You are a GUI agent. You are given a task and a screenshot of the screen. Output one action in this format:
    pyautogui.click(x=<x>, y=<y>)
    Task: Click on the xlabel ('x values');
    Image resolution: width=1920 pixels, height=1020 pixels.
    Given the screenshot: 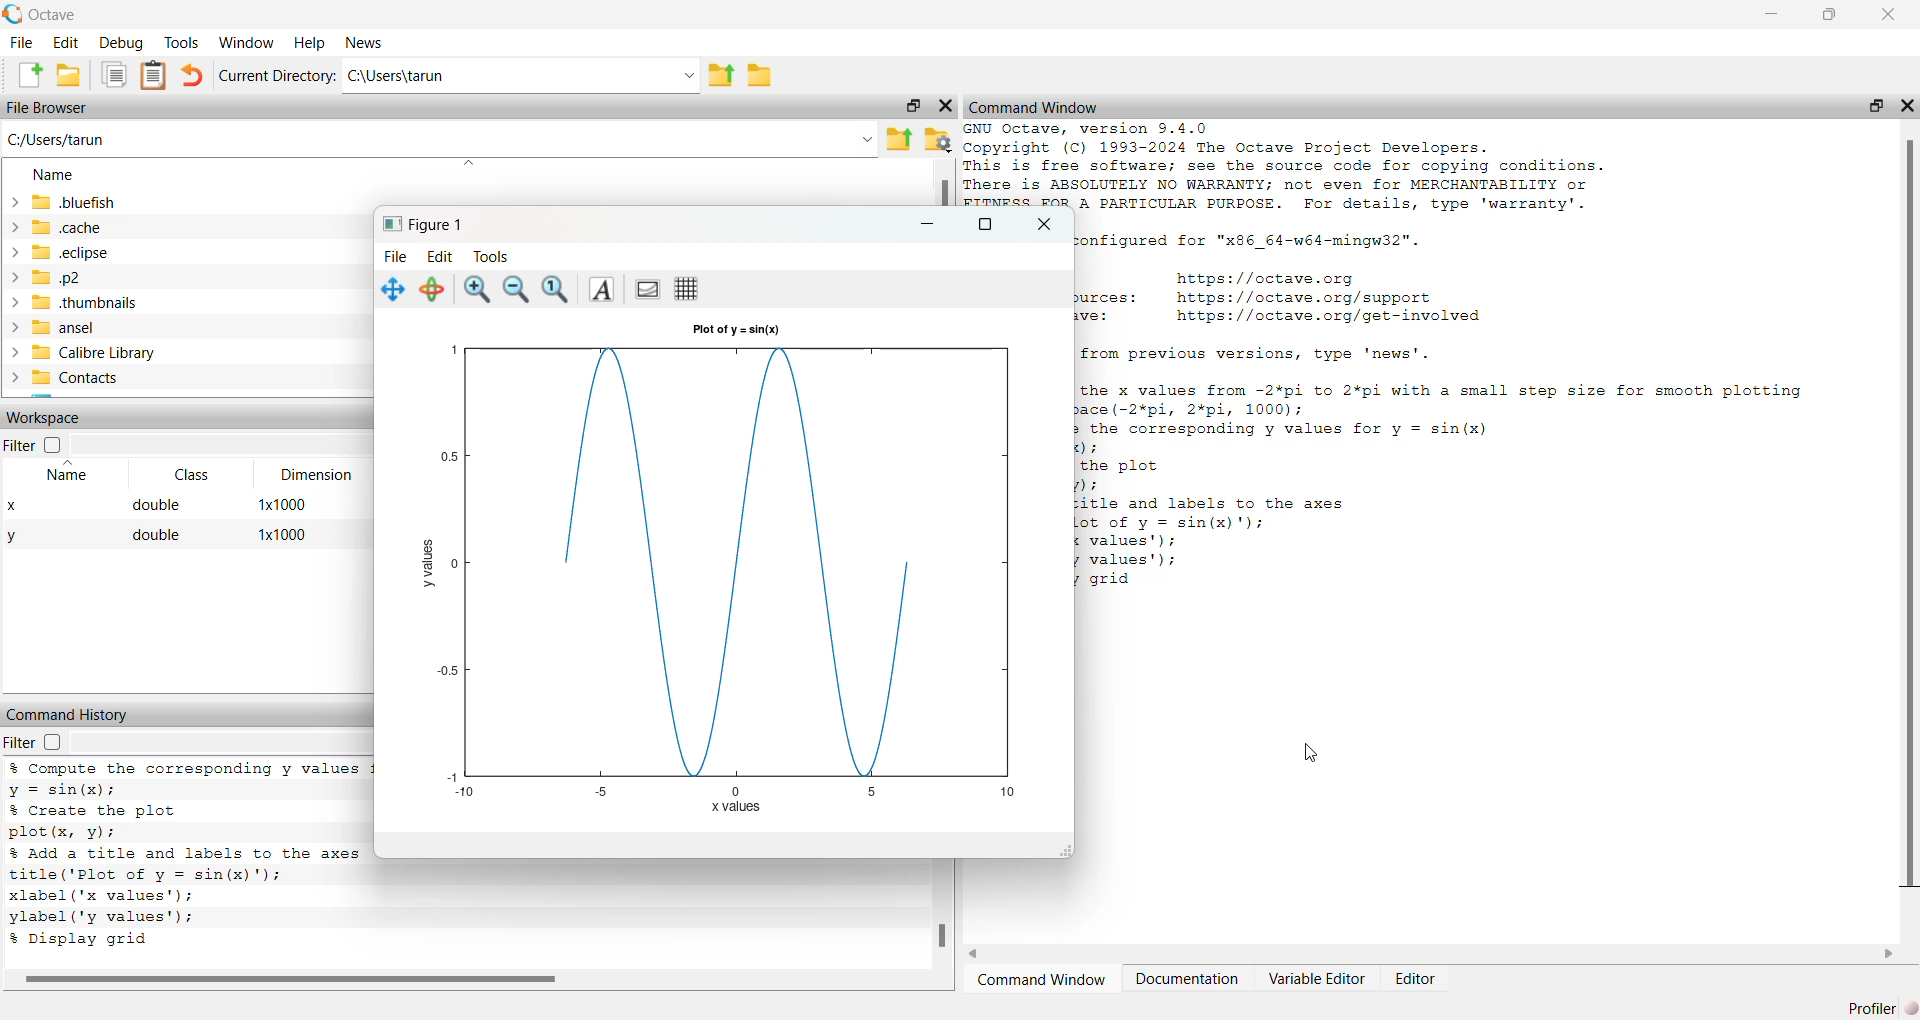 What is the action you would take?
    pyautogui.click(x=106, y=895)
    